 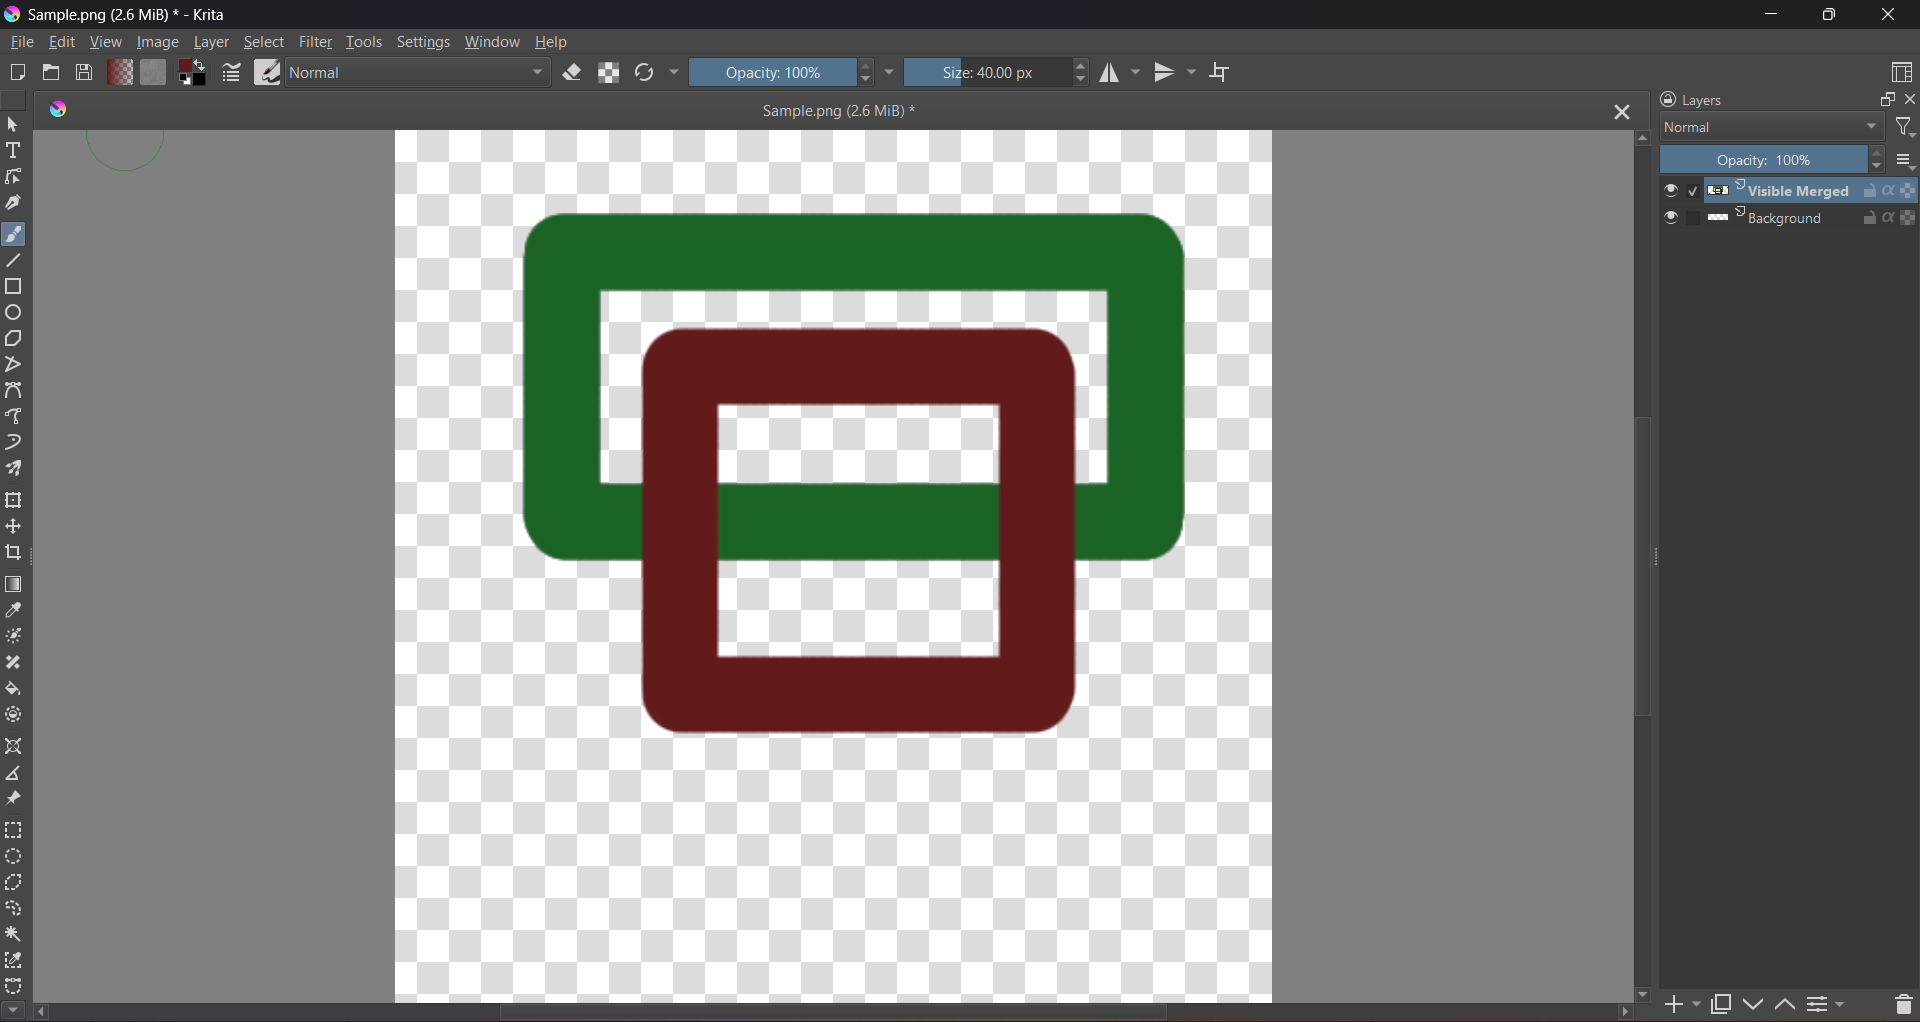 I want to click on Close Canvas, so click(x=1622, y=112).